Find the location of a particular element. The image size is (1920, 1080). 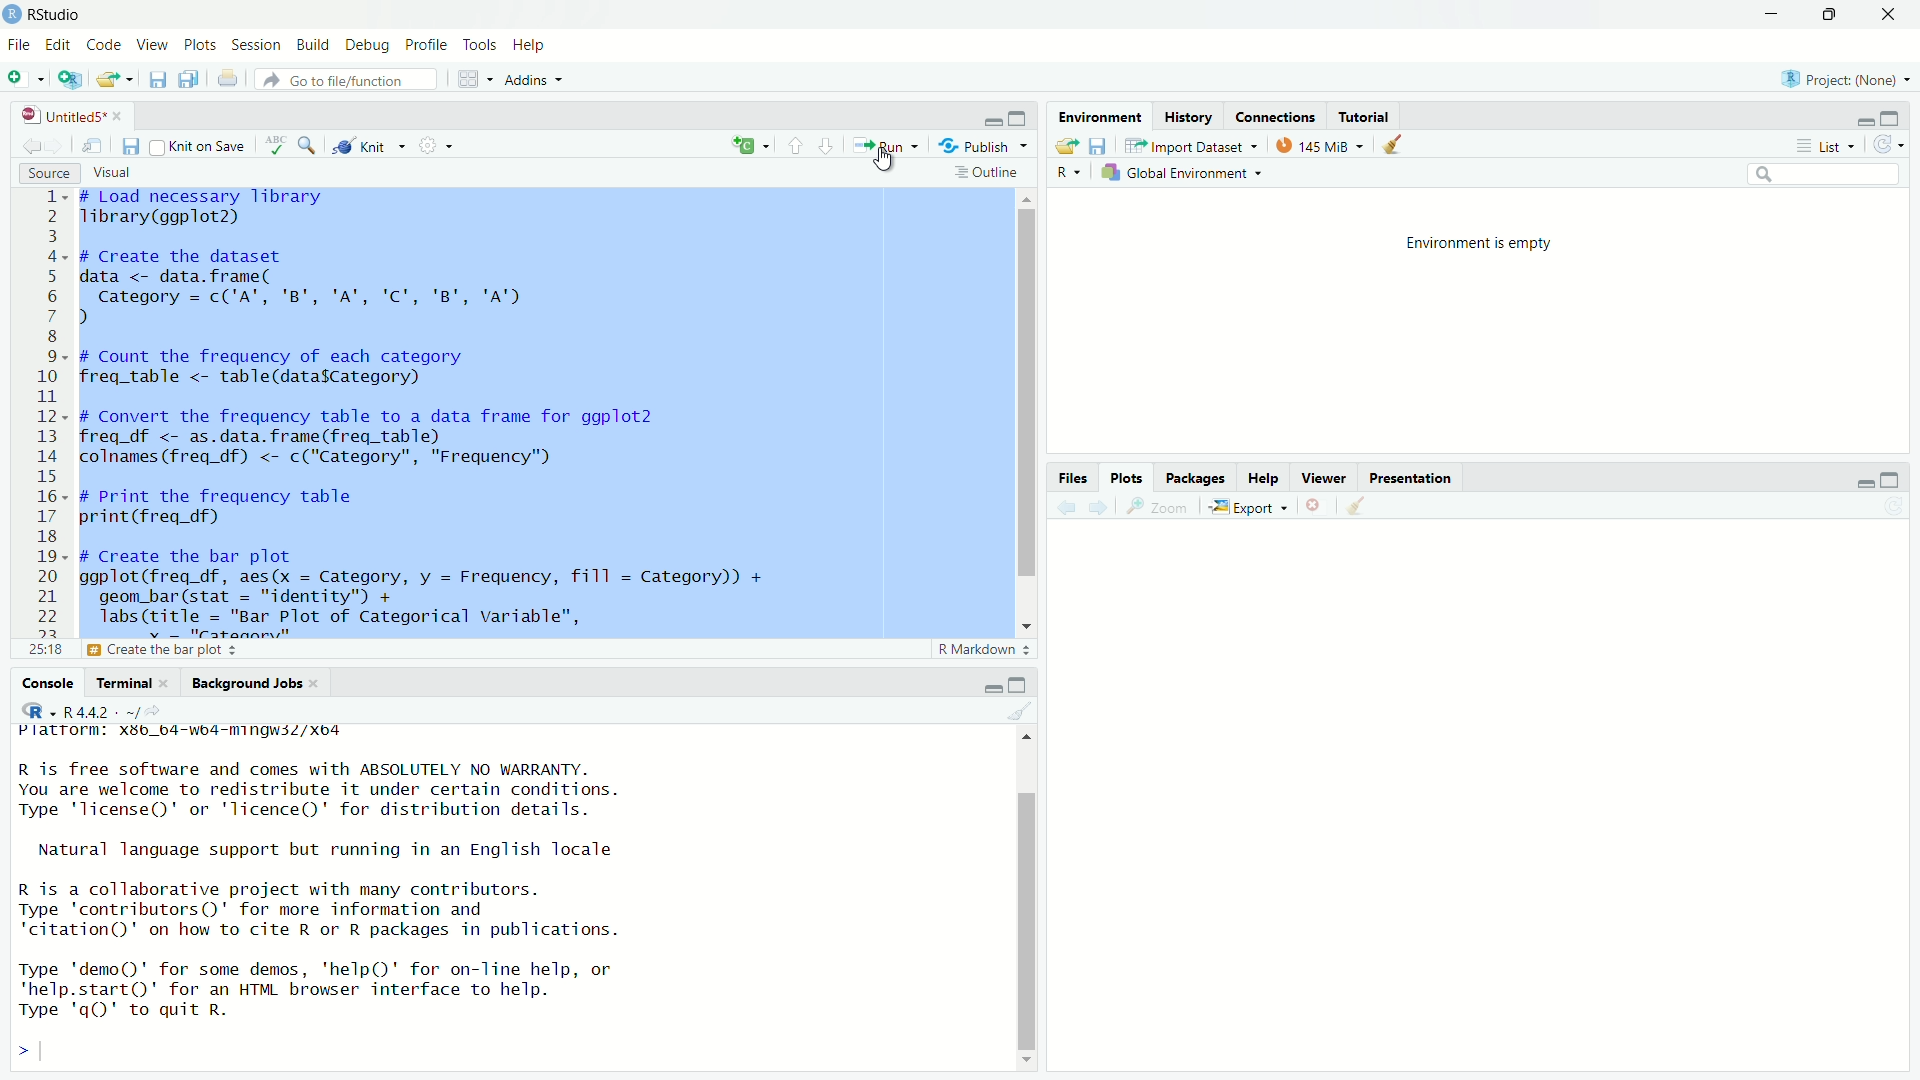

plots is located at coordinates (200, 46).